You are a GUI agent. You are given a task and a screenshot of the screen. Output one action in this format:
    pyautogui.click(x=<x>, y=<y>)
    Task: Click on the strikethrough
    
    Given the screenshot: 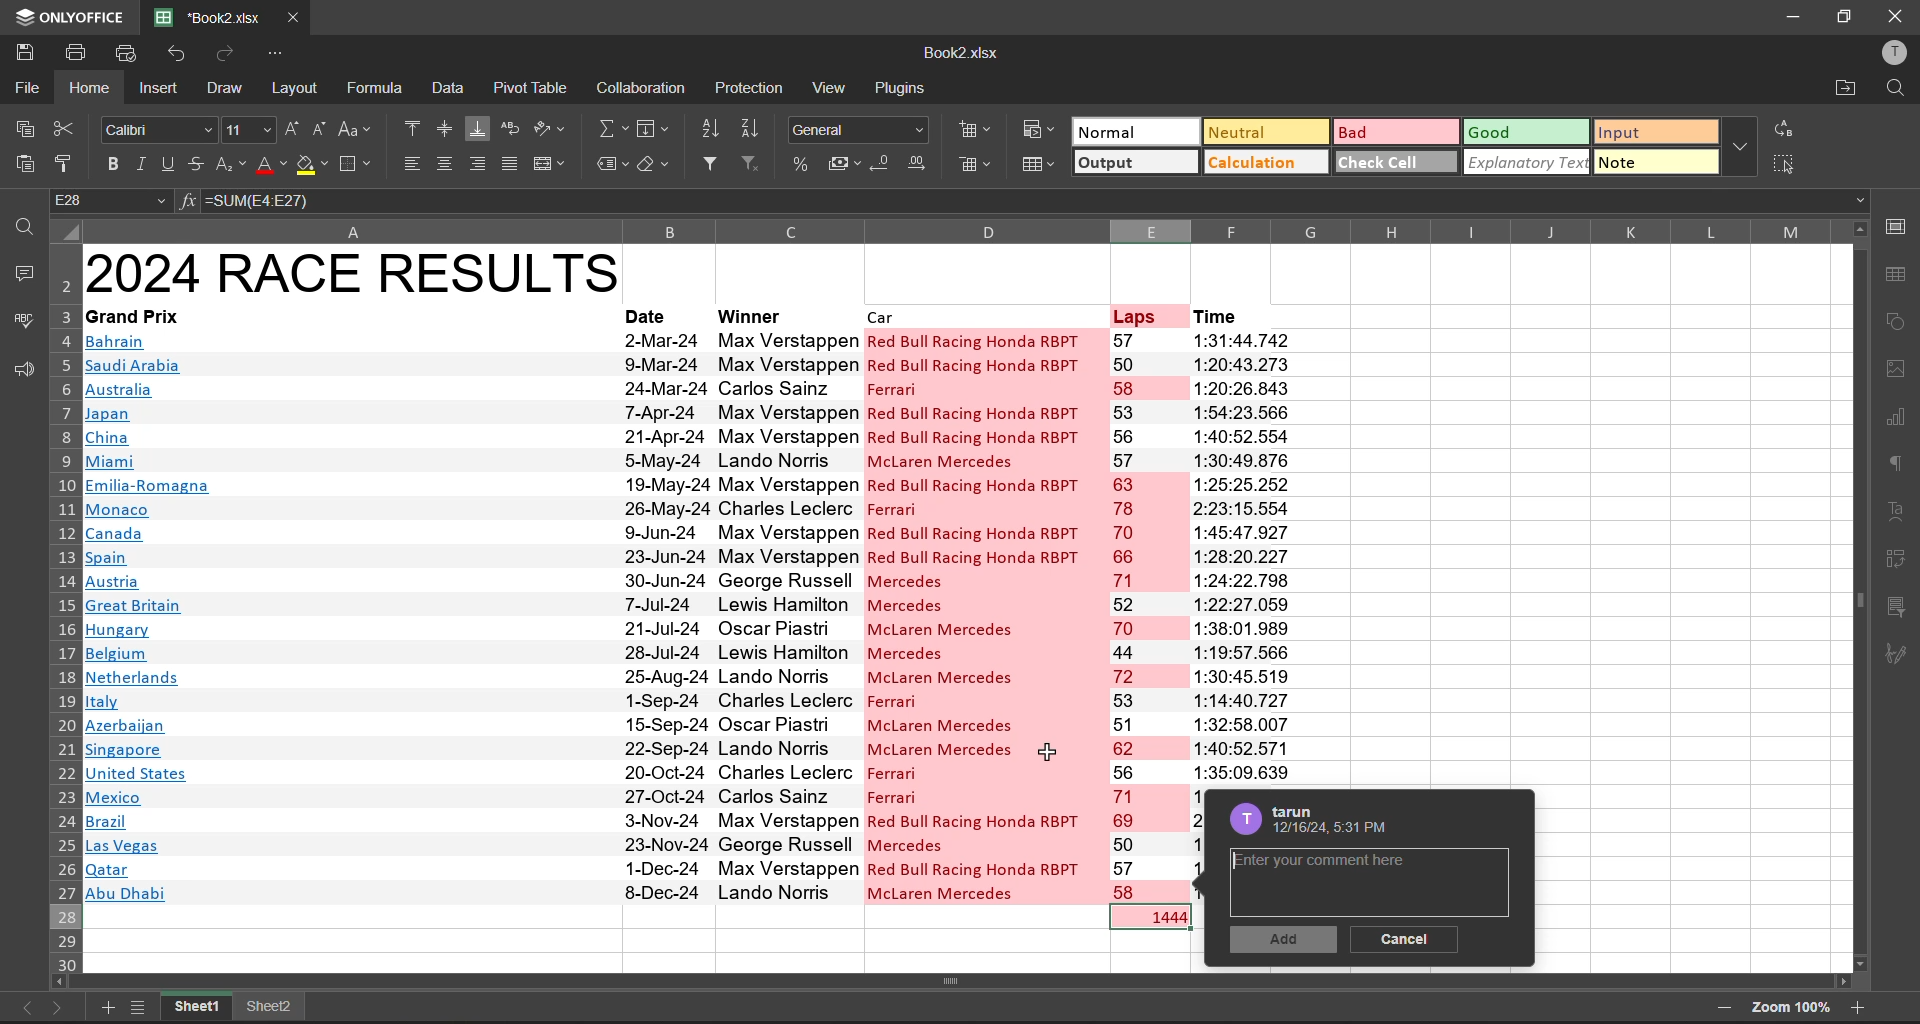 What is the action you would take?
    pyautogui.click(x=199, y=165)
    